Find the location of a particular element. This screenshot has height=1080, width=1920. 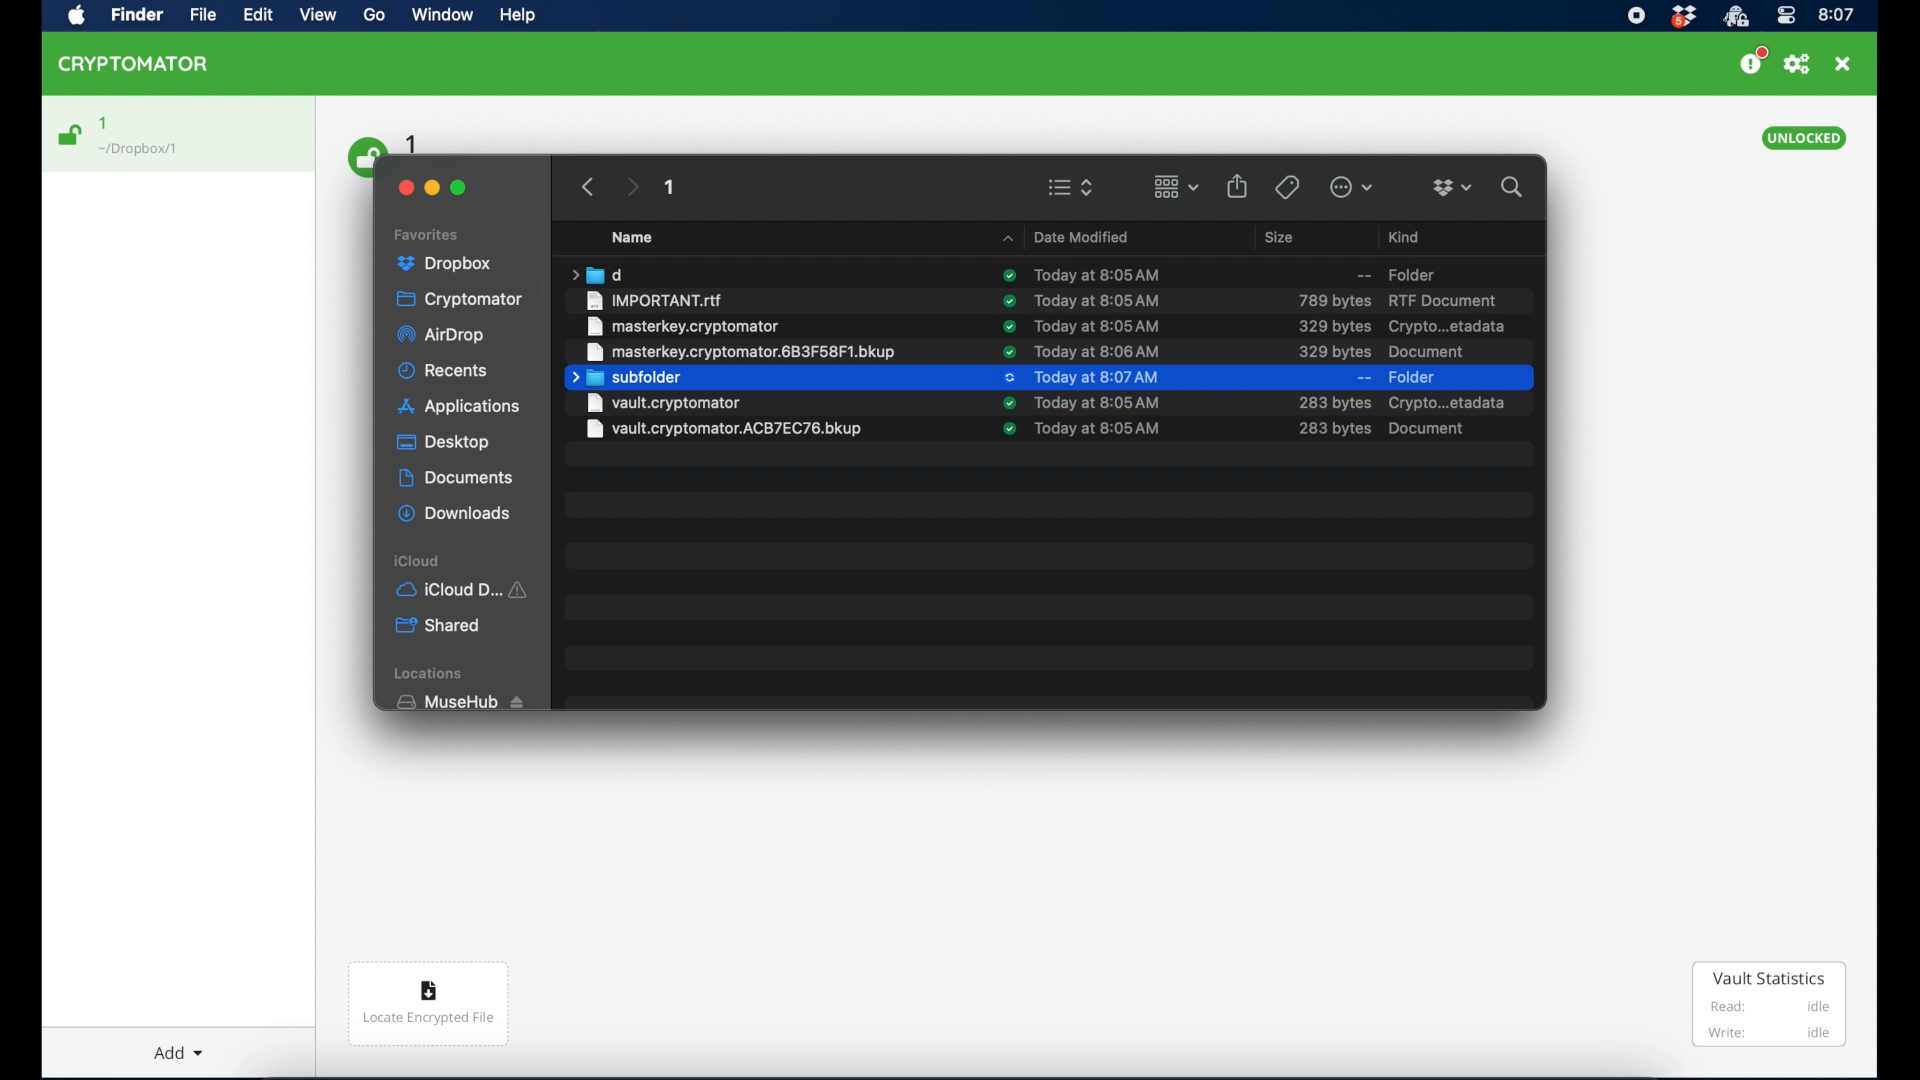

1 Dropbox/1 is located at coordinates (152, 137).